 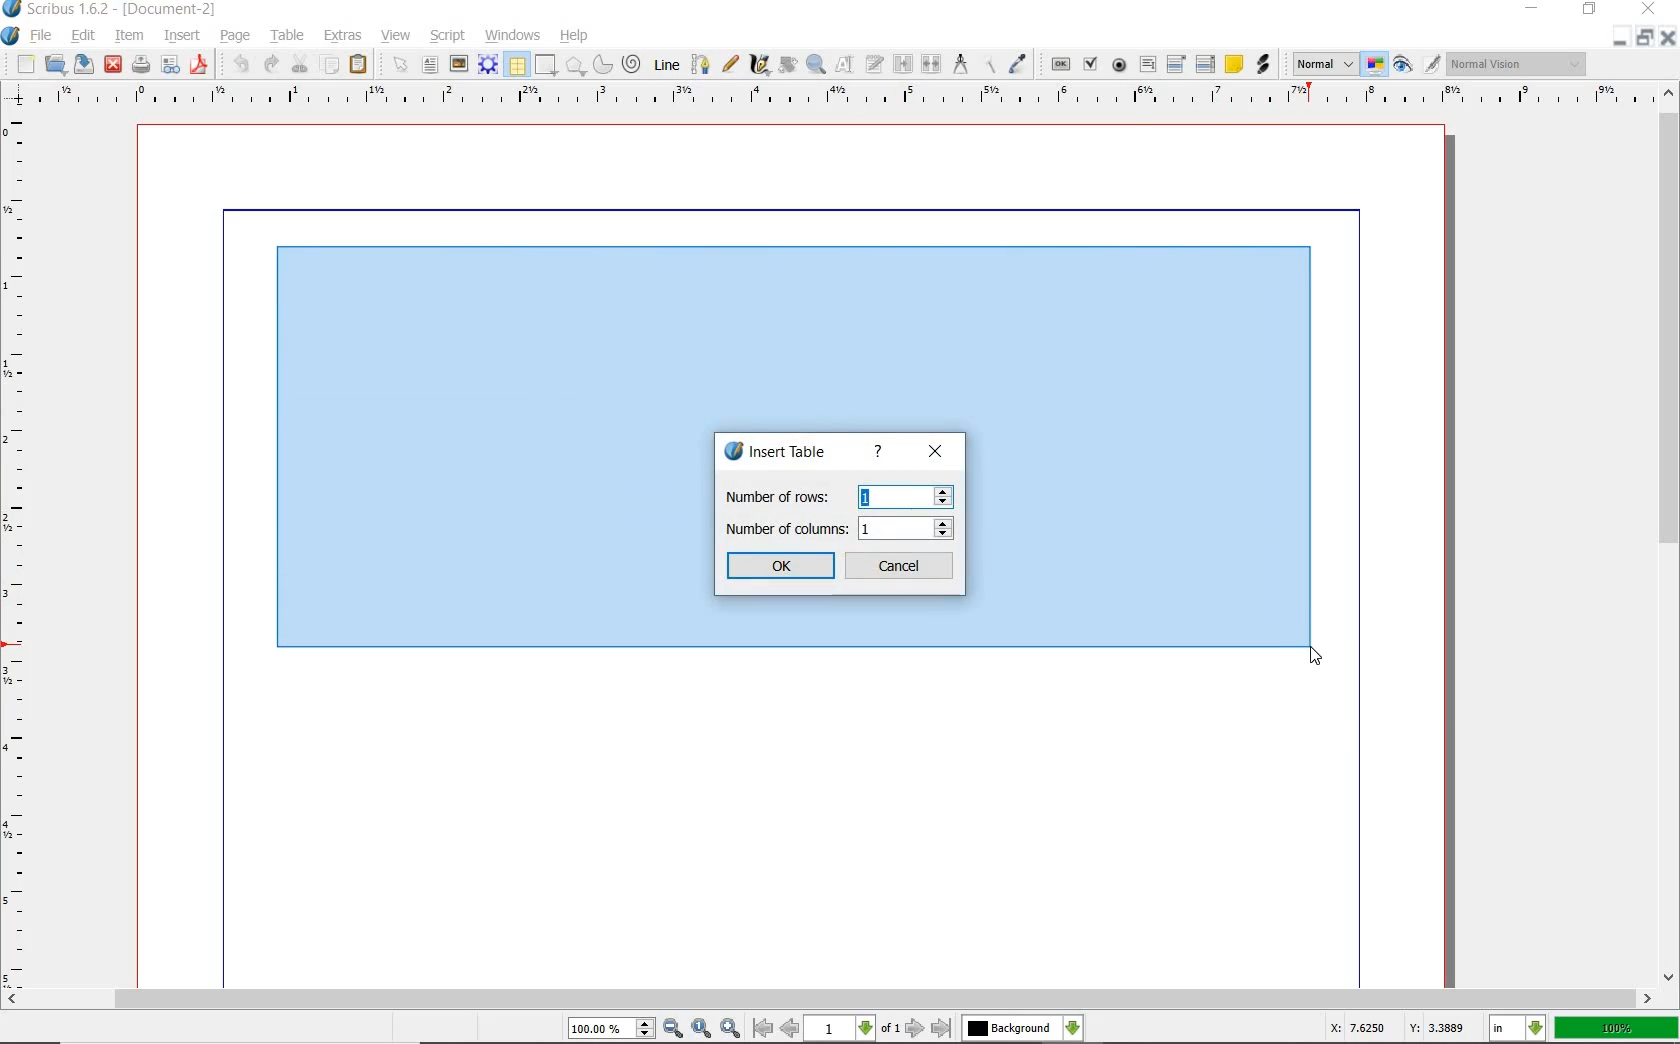 I want to click on number of columns, so click(x=905, y=529).